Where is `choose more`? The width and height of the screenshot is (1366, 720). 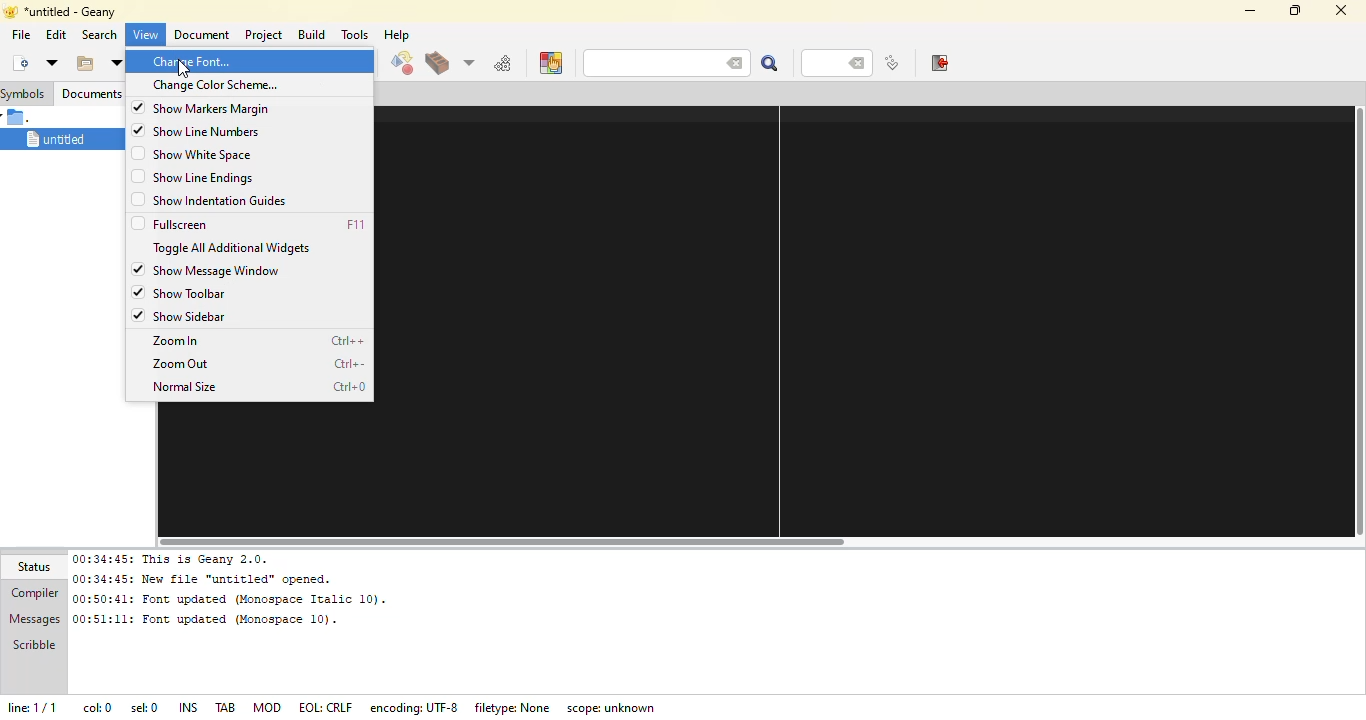
choose more is located at coordinates (467, 62).